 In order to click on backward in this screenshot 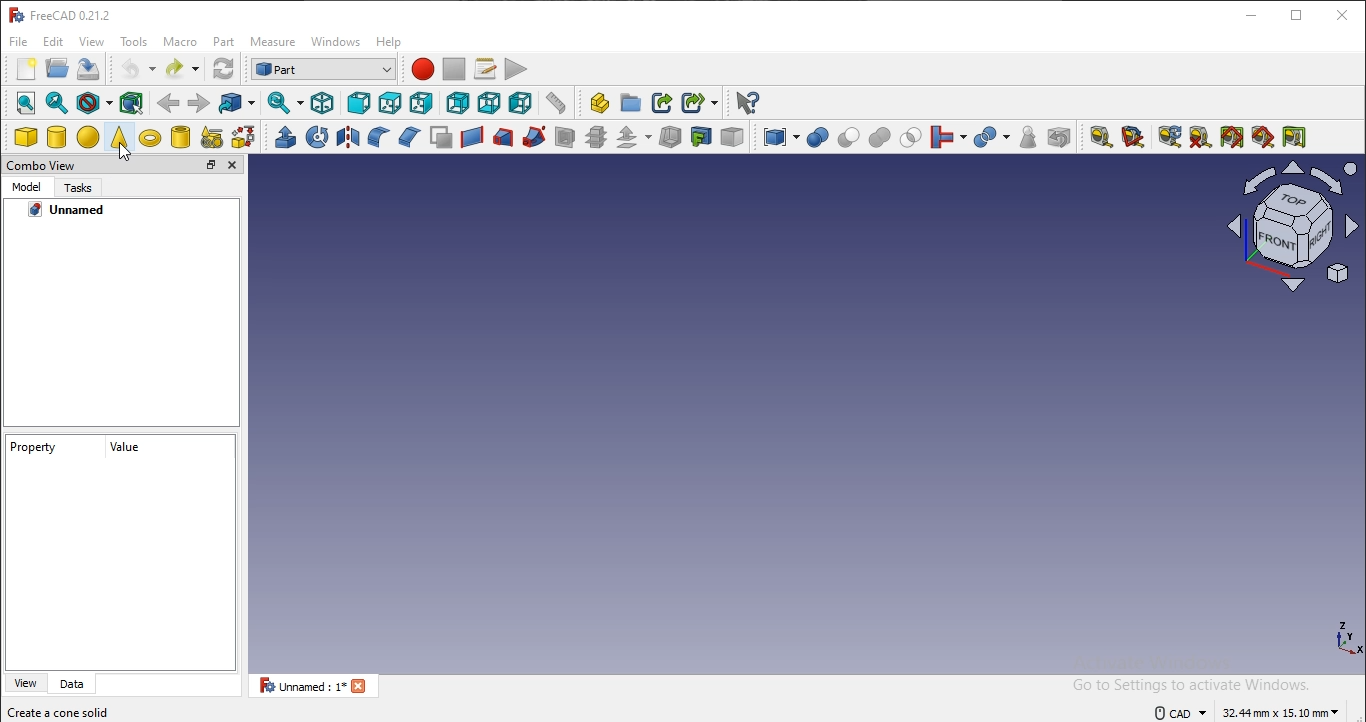, I will do `click(168, 103)`.